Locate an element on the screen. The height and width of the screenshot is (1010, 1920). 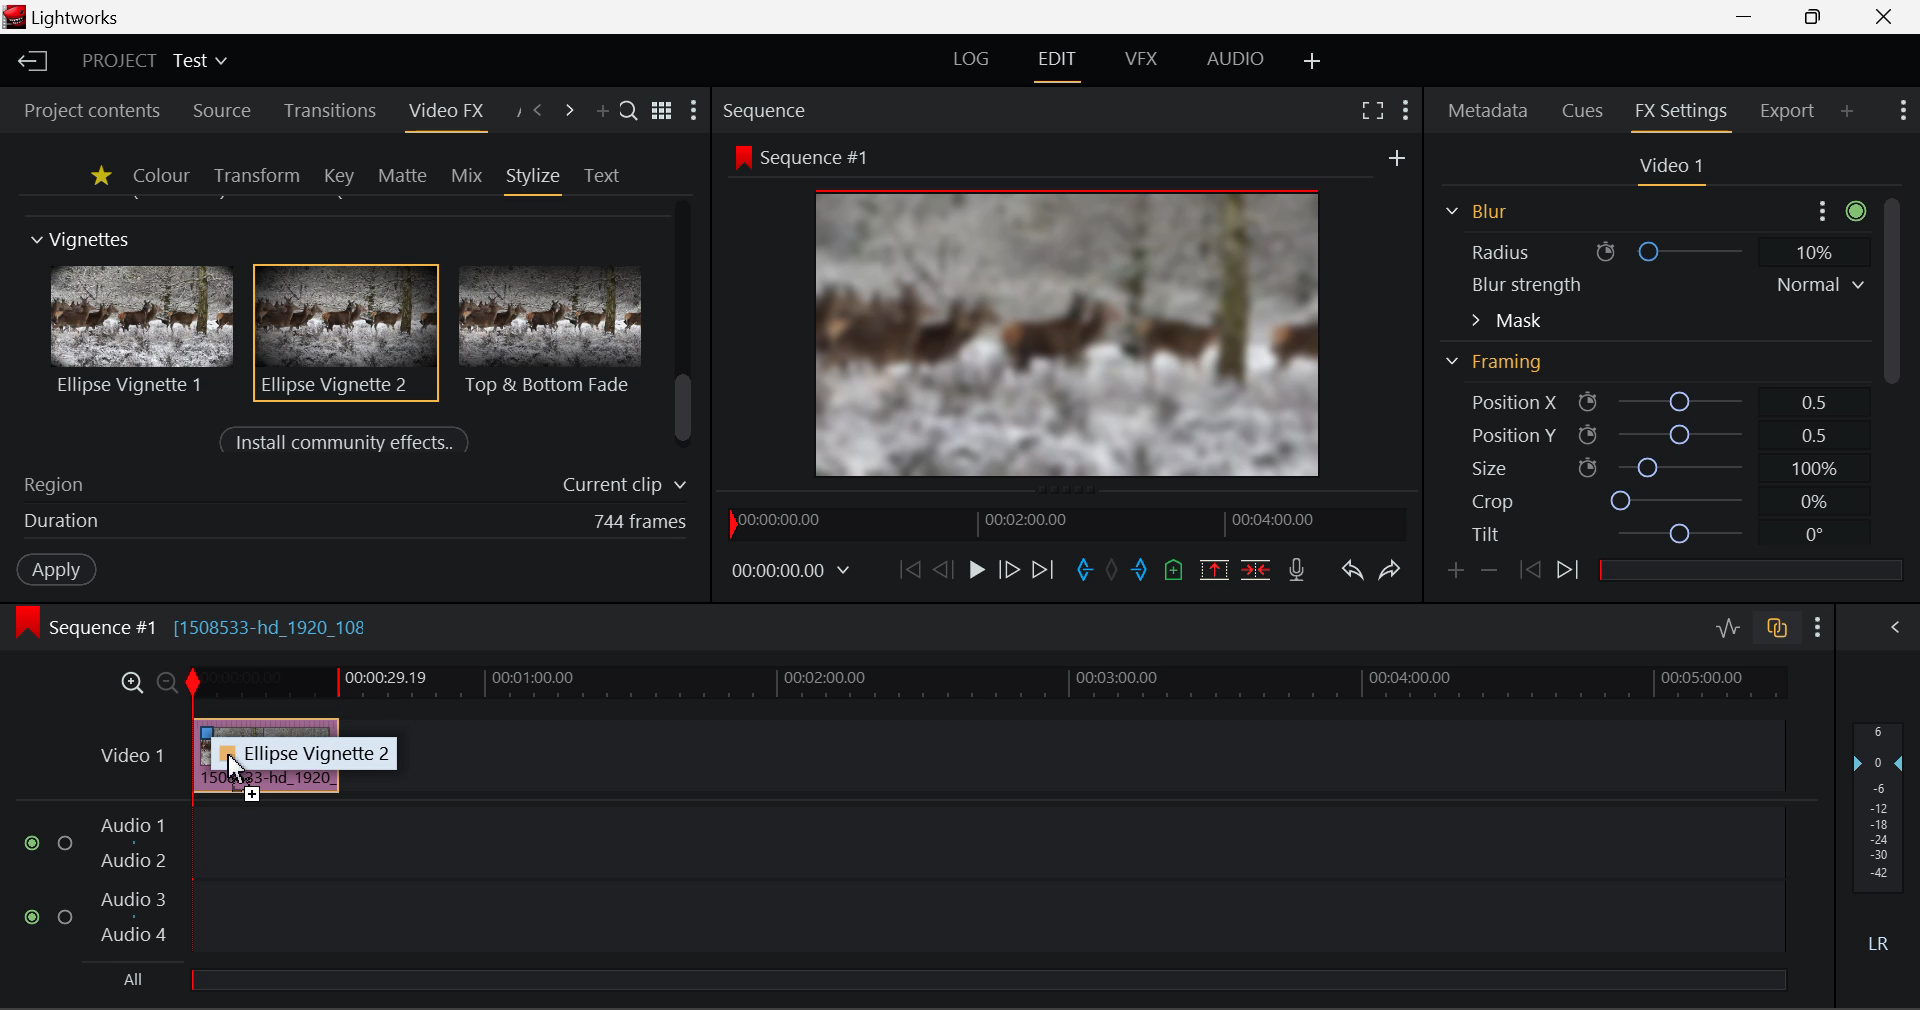
Back to Homepage is located at coordinates (29, 62).